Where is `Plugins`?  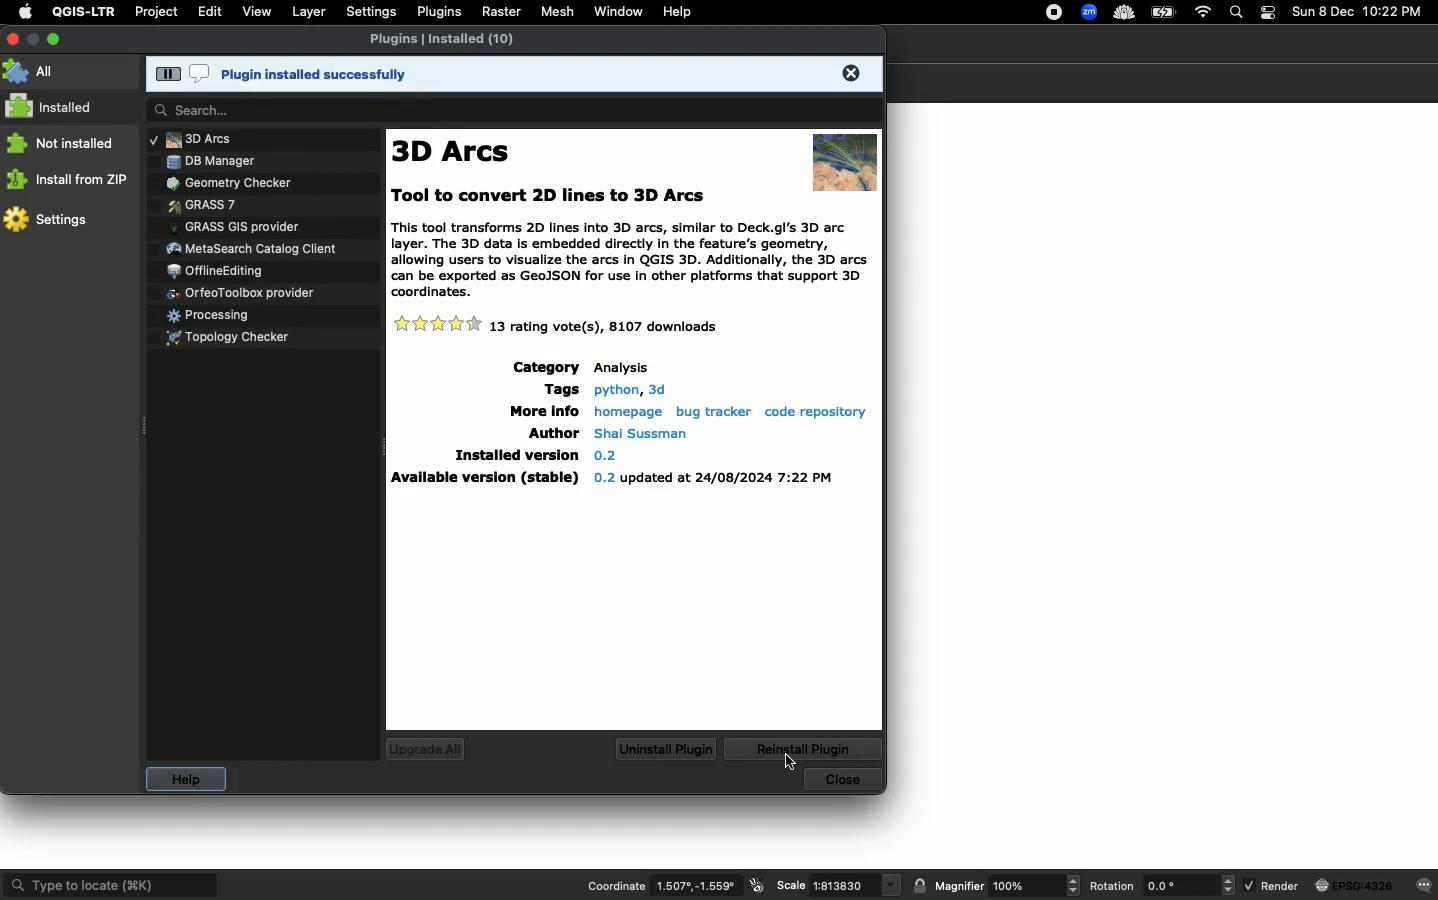 Plugins is located at coordinates (223, 341).